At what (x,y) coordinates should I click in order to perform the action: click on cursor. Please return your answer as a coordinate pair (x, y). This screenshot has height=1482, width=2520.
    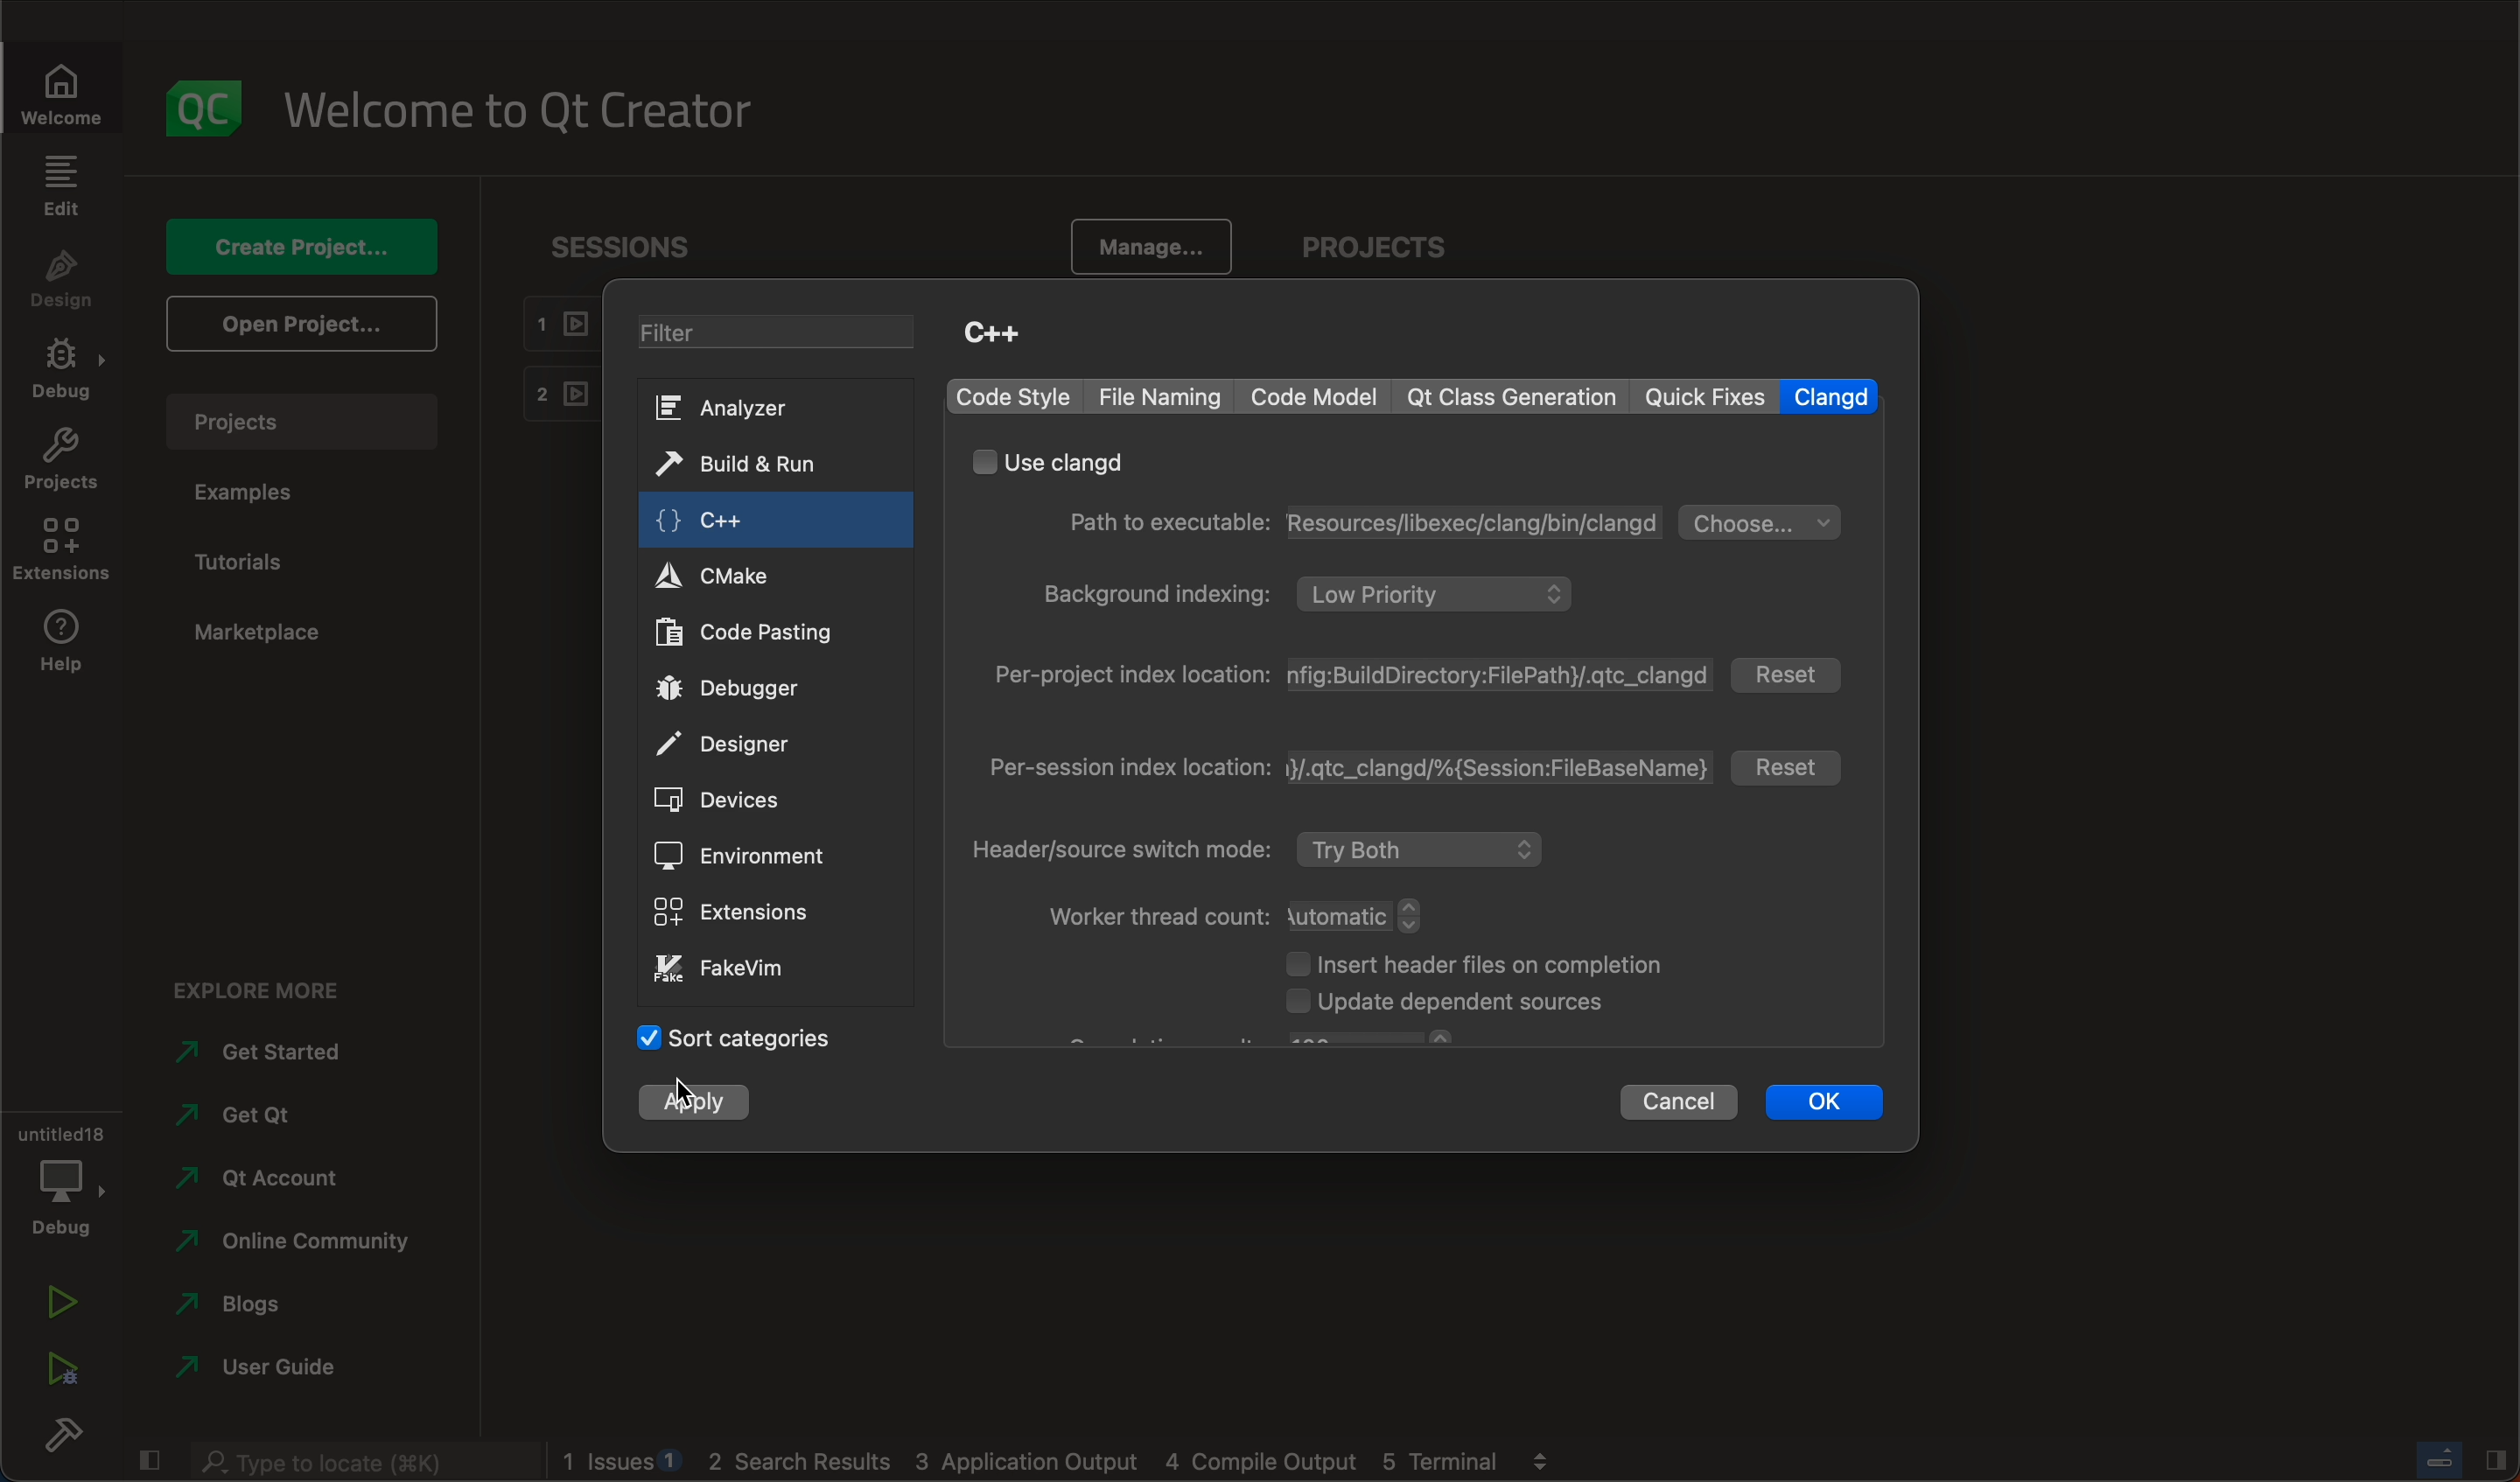
    Looking at the image, I should click on (686, 1091).